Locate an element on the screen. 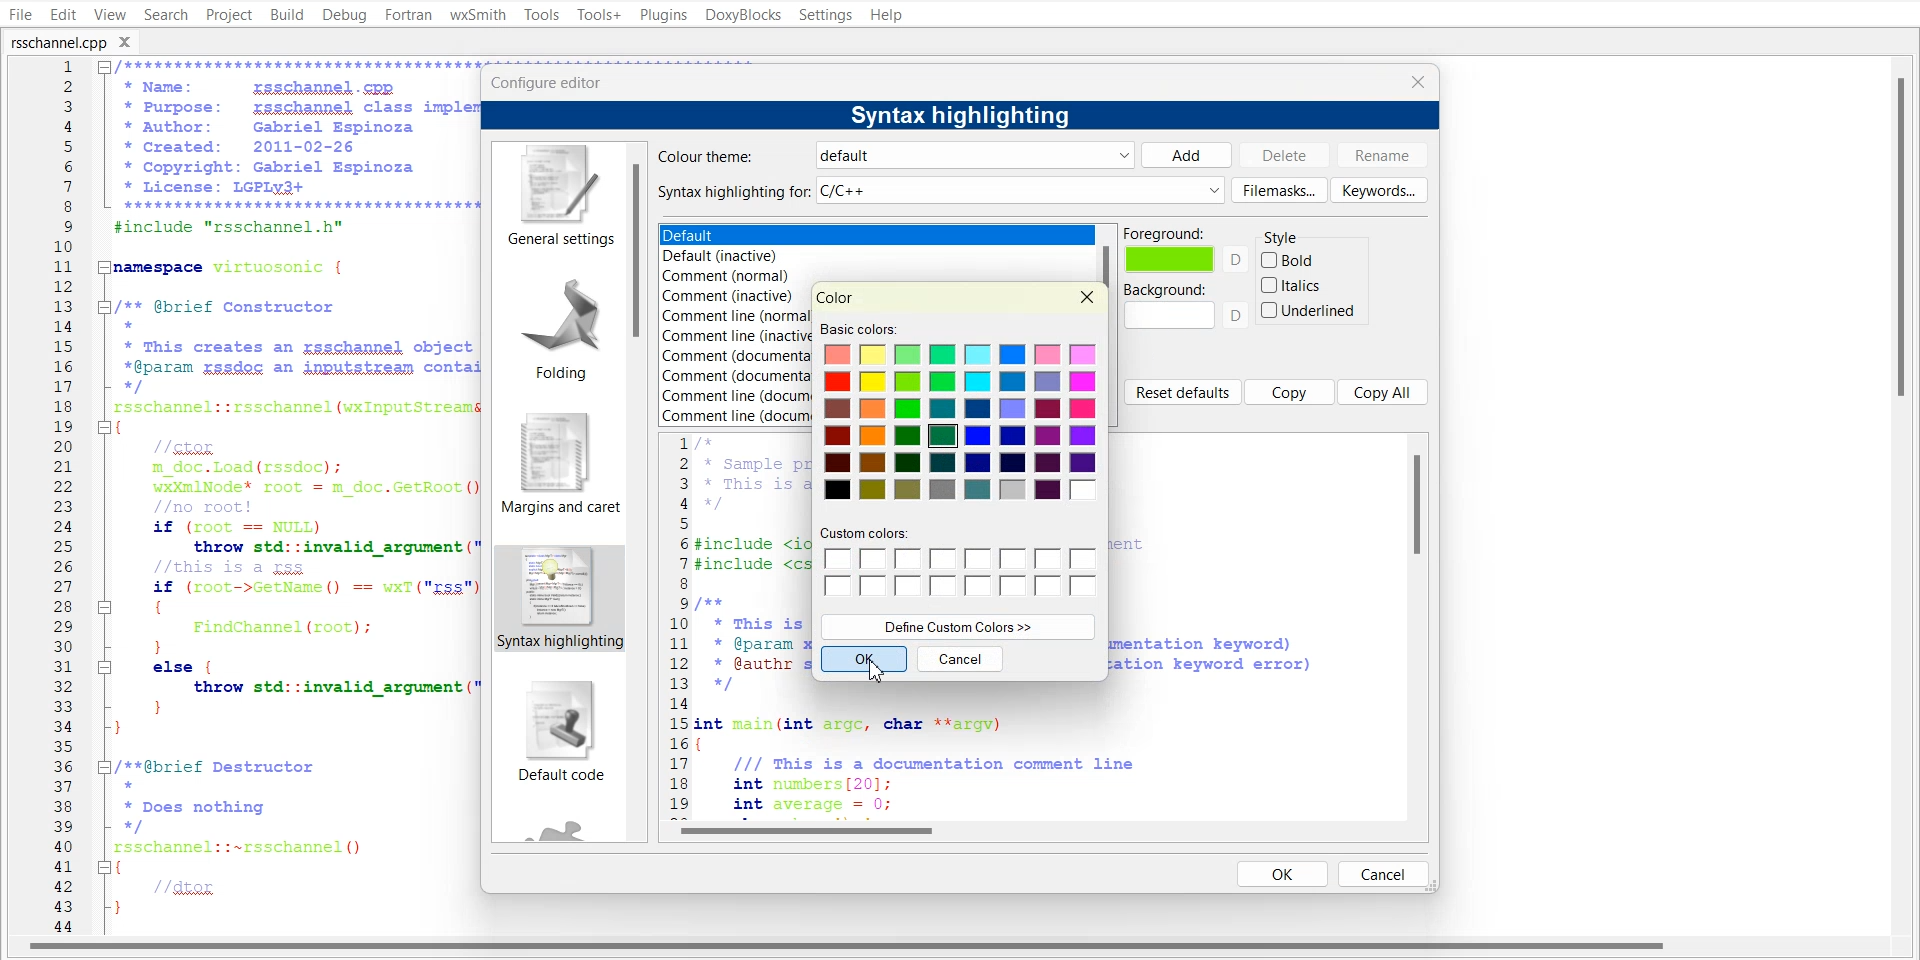  Horizontal Scroll bar is located at coordinates (850, 949).